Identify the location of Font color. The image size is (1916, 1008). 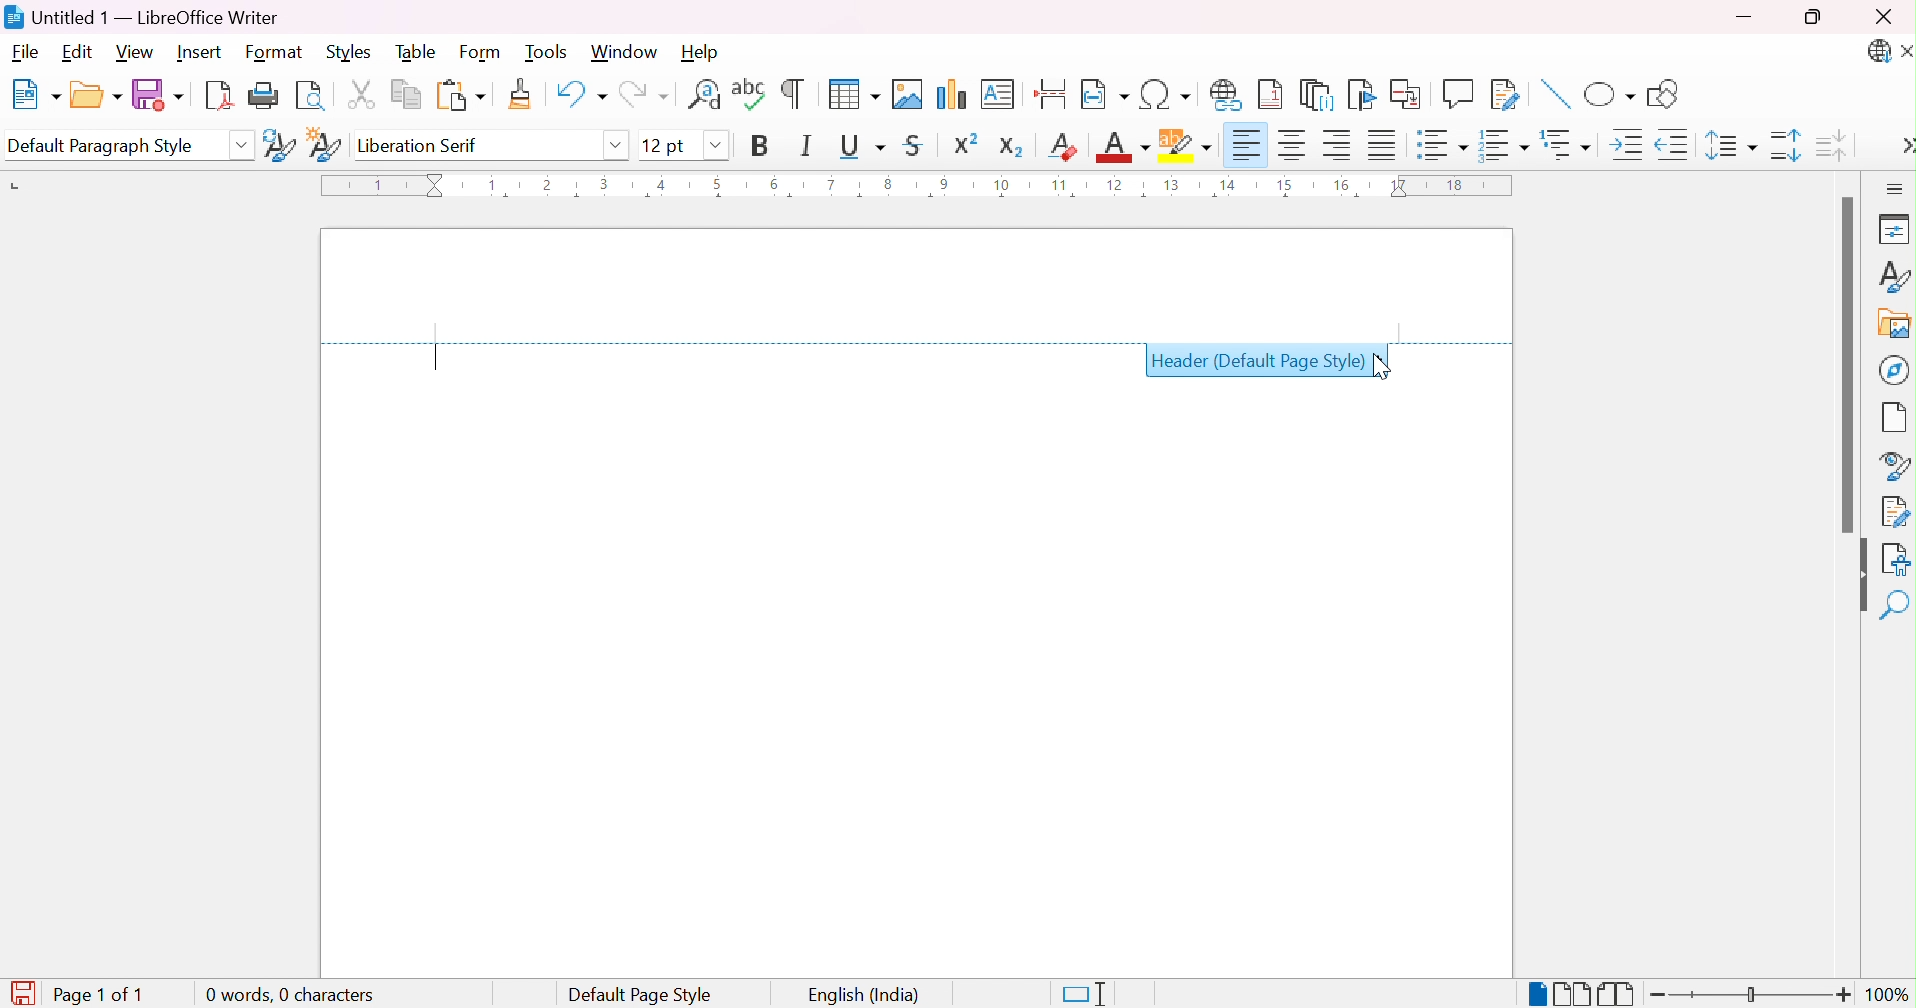
(1123, 149).